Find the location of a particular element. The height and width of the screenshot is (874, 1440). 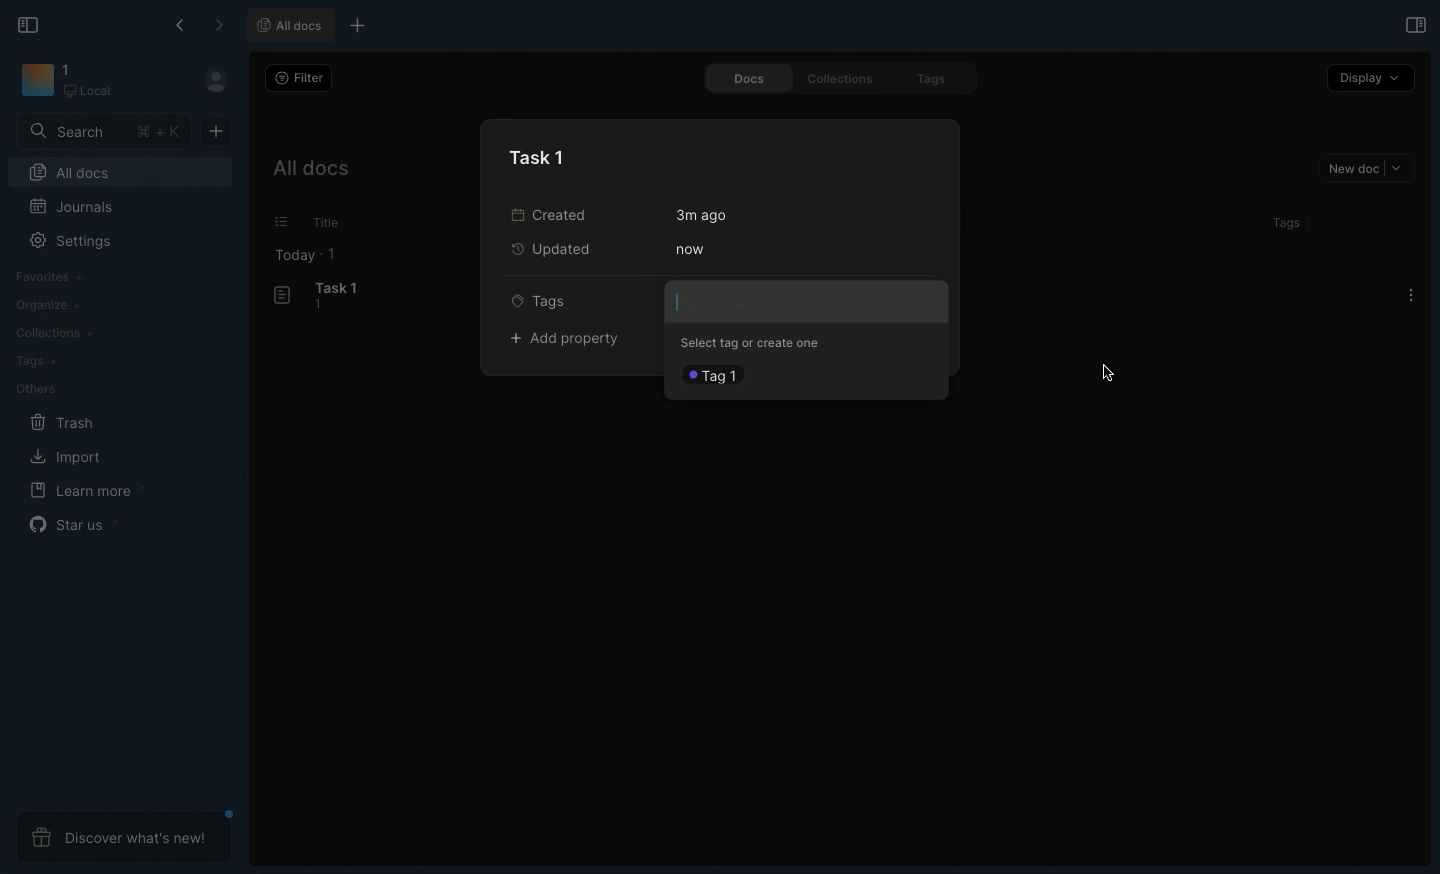

Cursor is located at coordinates (1110, 373).